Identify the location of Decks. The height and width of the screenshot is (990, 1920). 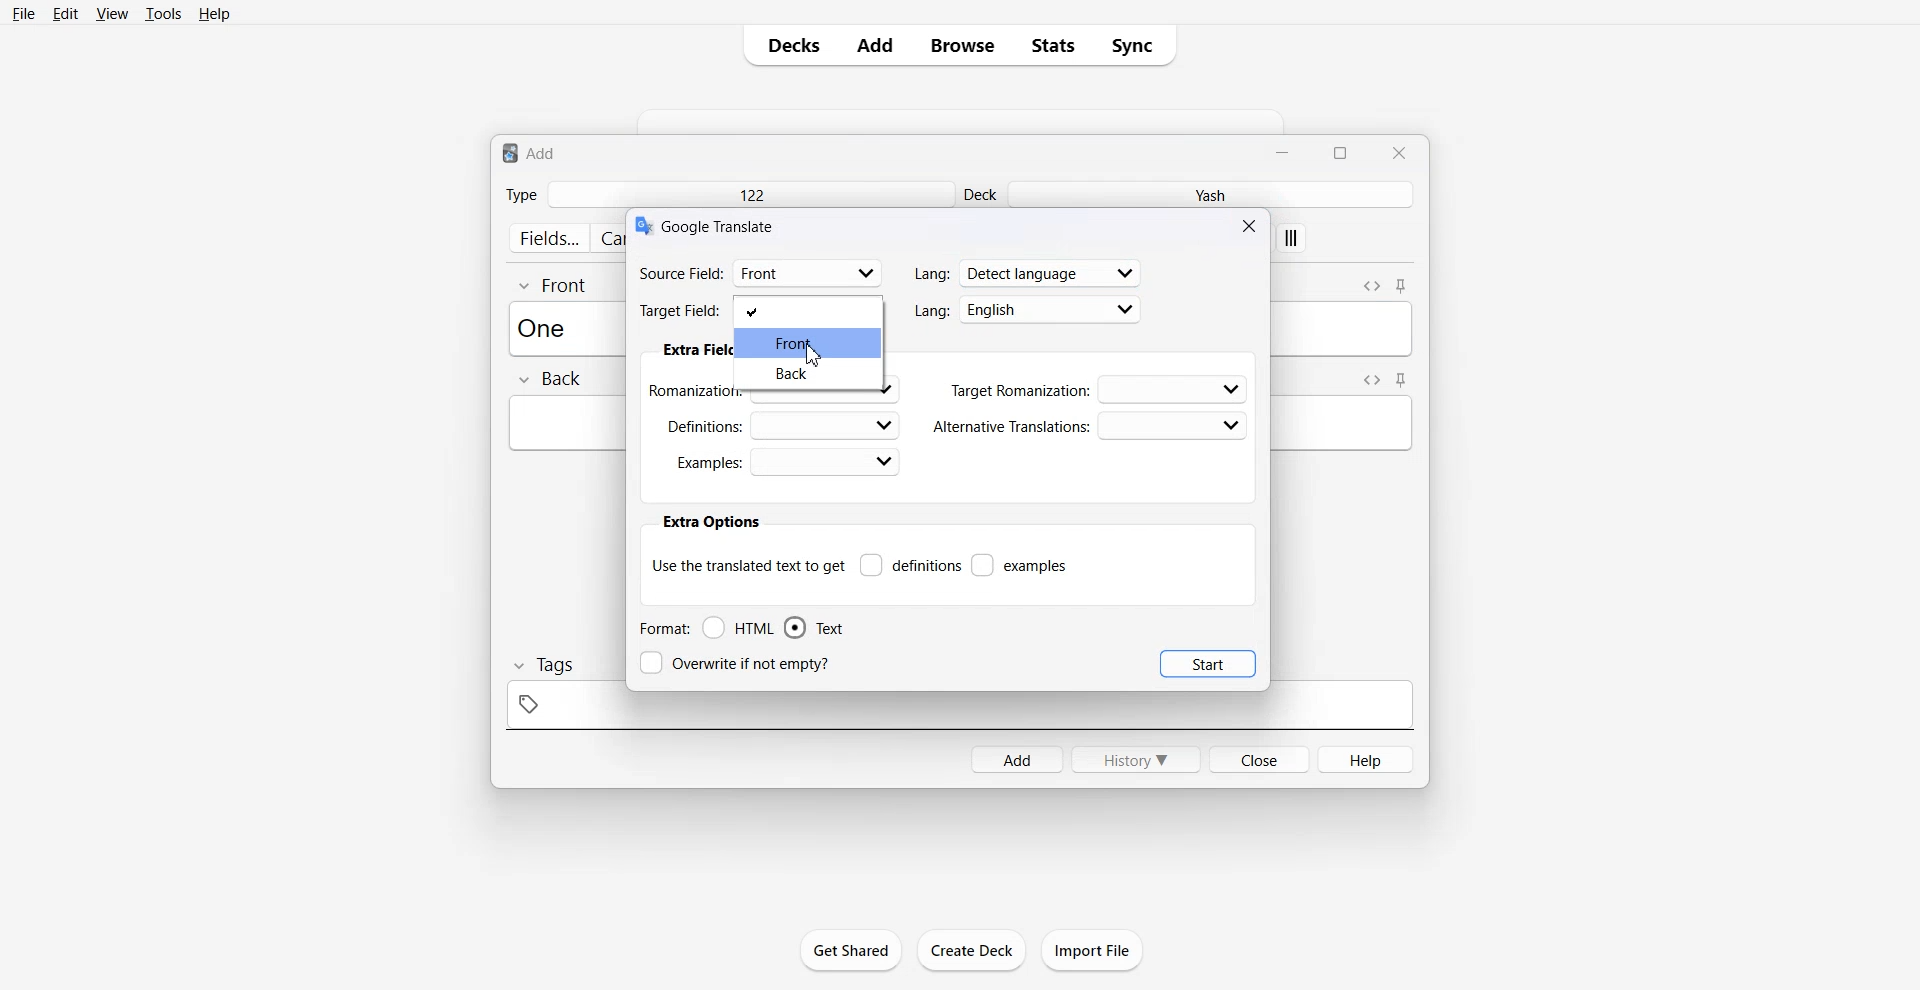
(787, 45).